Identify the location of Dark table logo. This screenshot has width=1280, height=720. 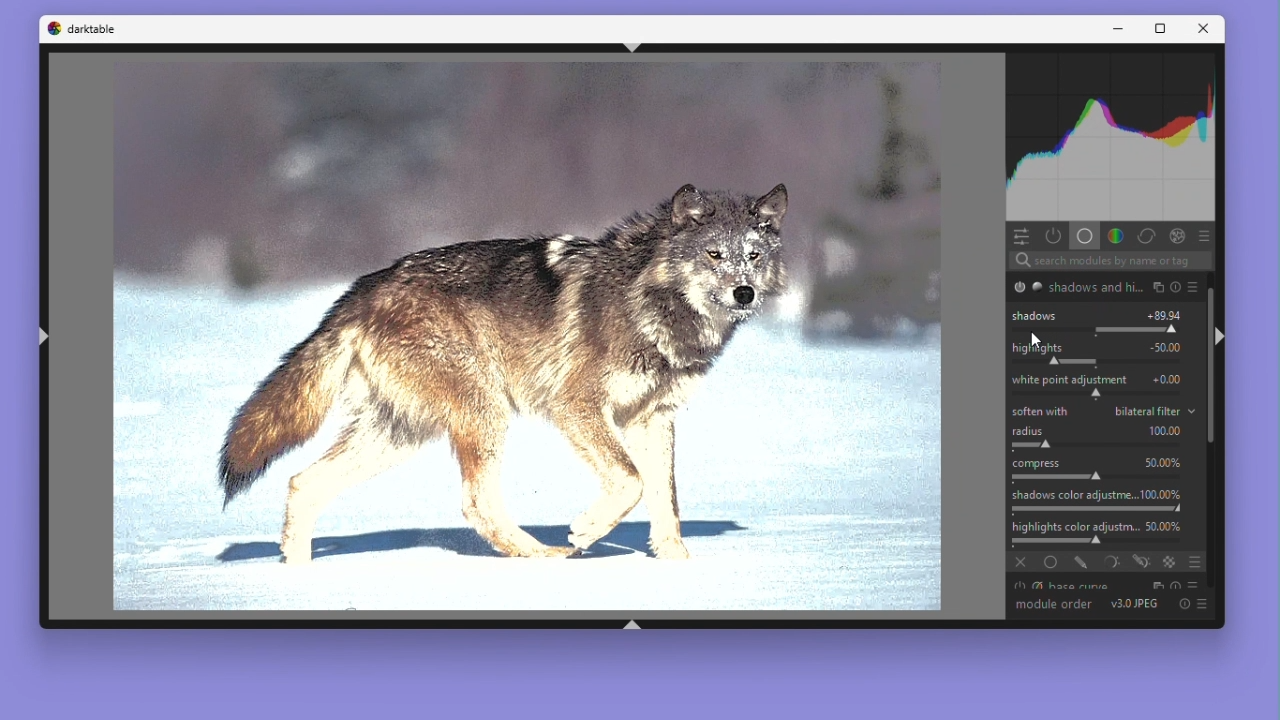
(51, 30).